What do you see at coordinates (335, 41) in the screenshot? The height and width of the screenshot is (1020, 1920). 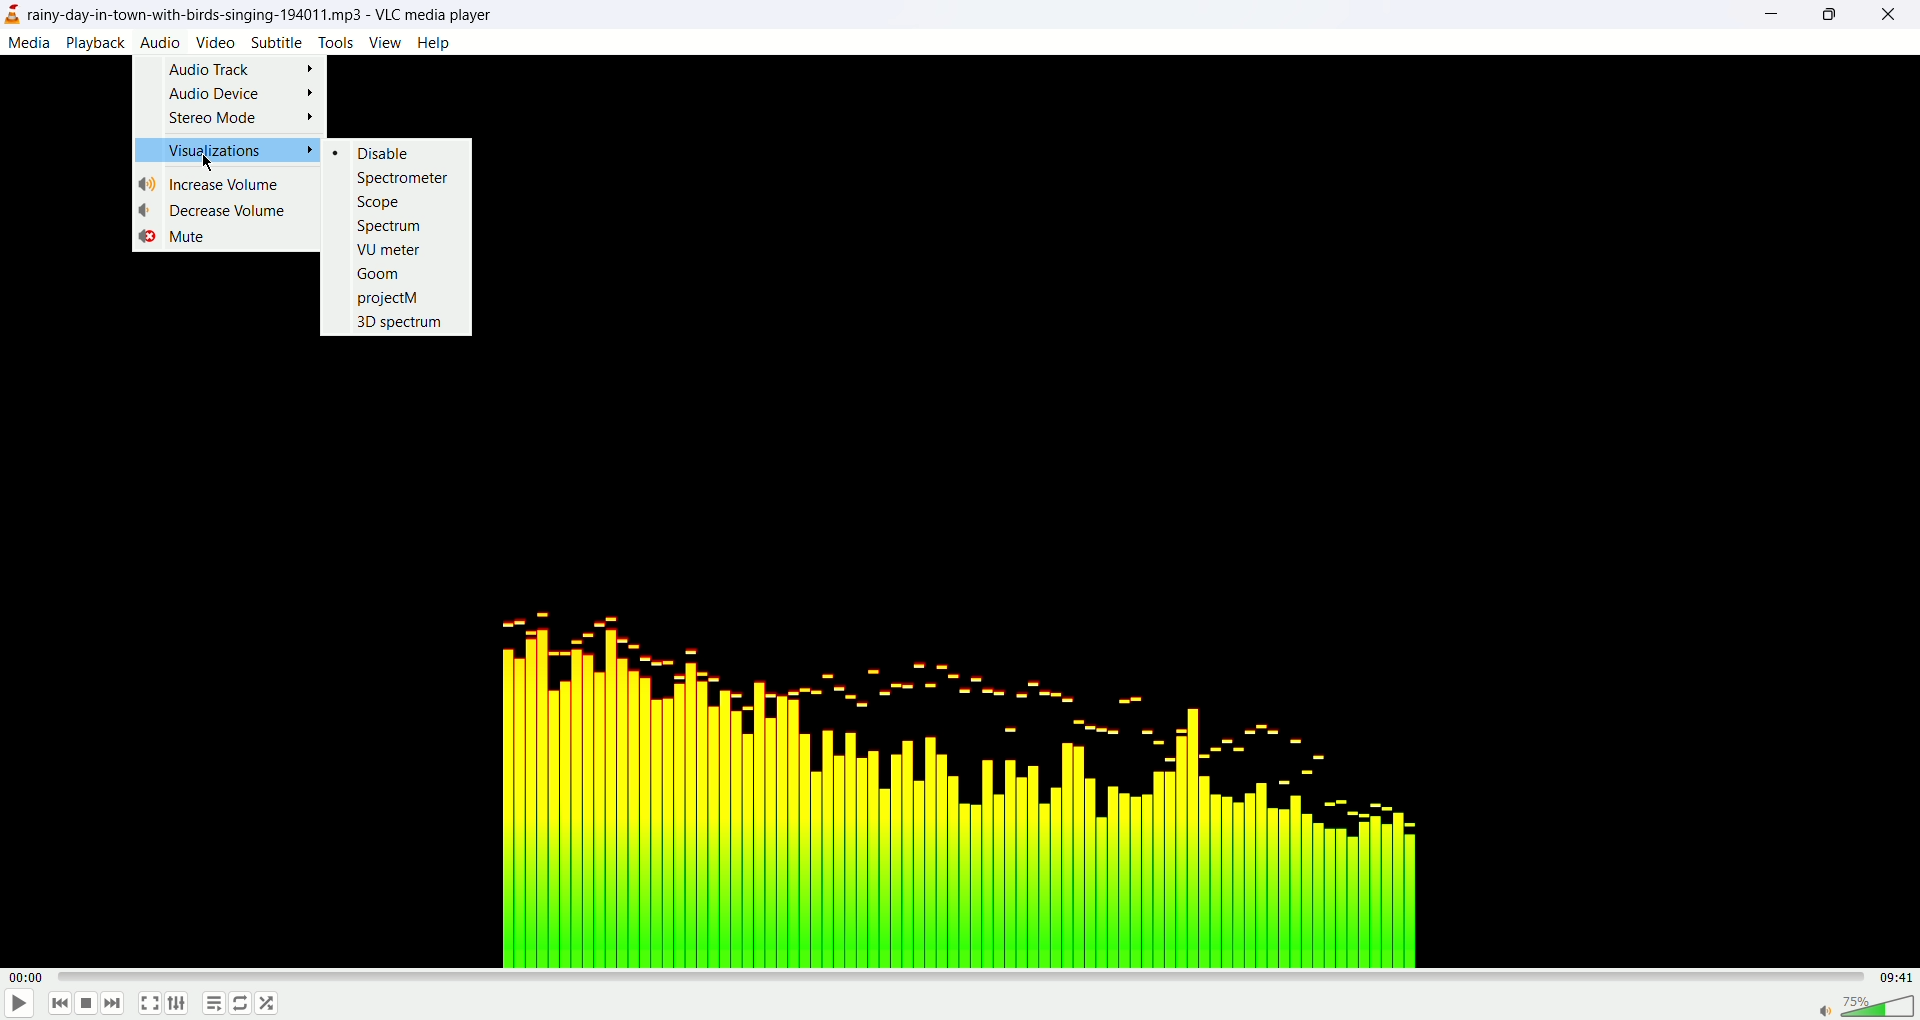 I see `tools` at bounding box center [335, 41].